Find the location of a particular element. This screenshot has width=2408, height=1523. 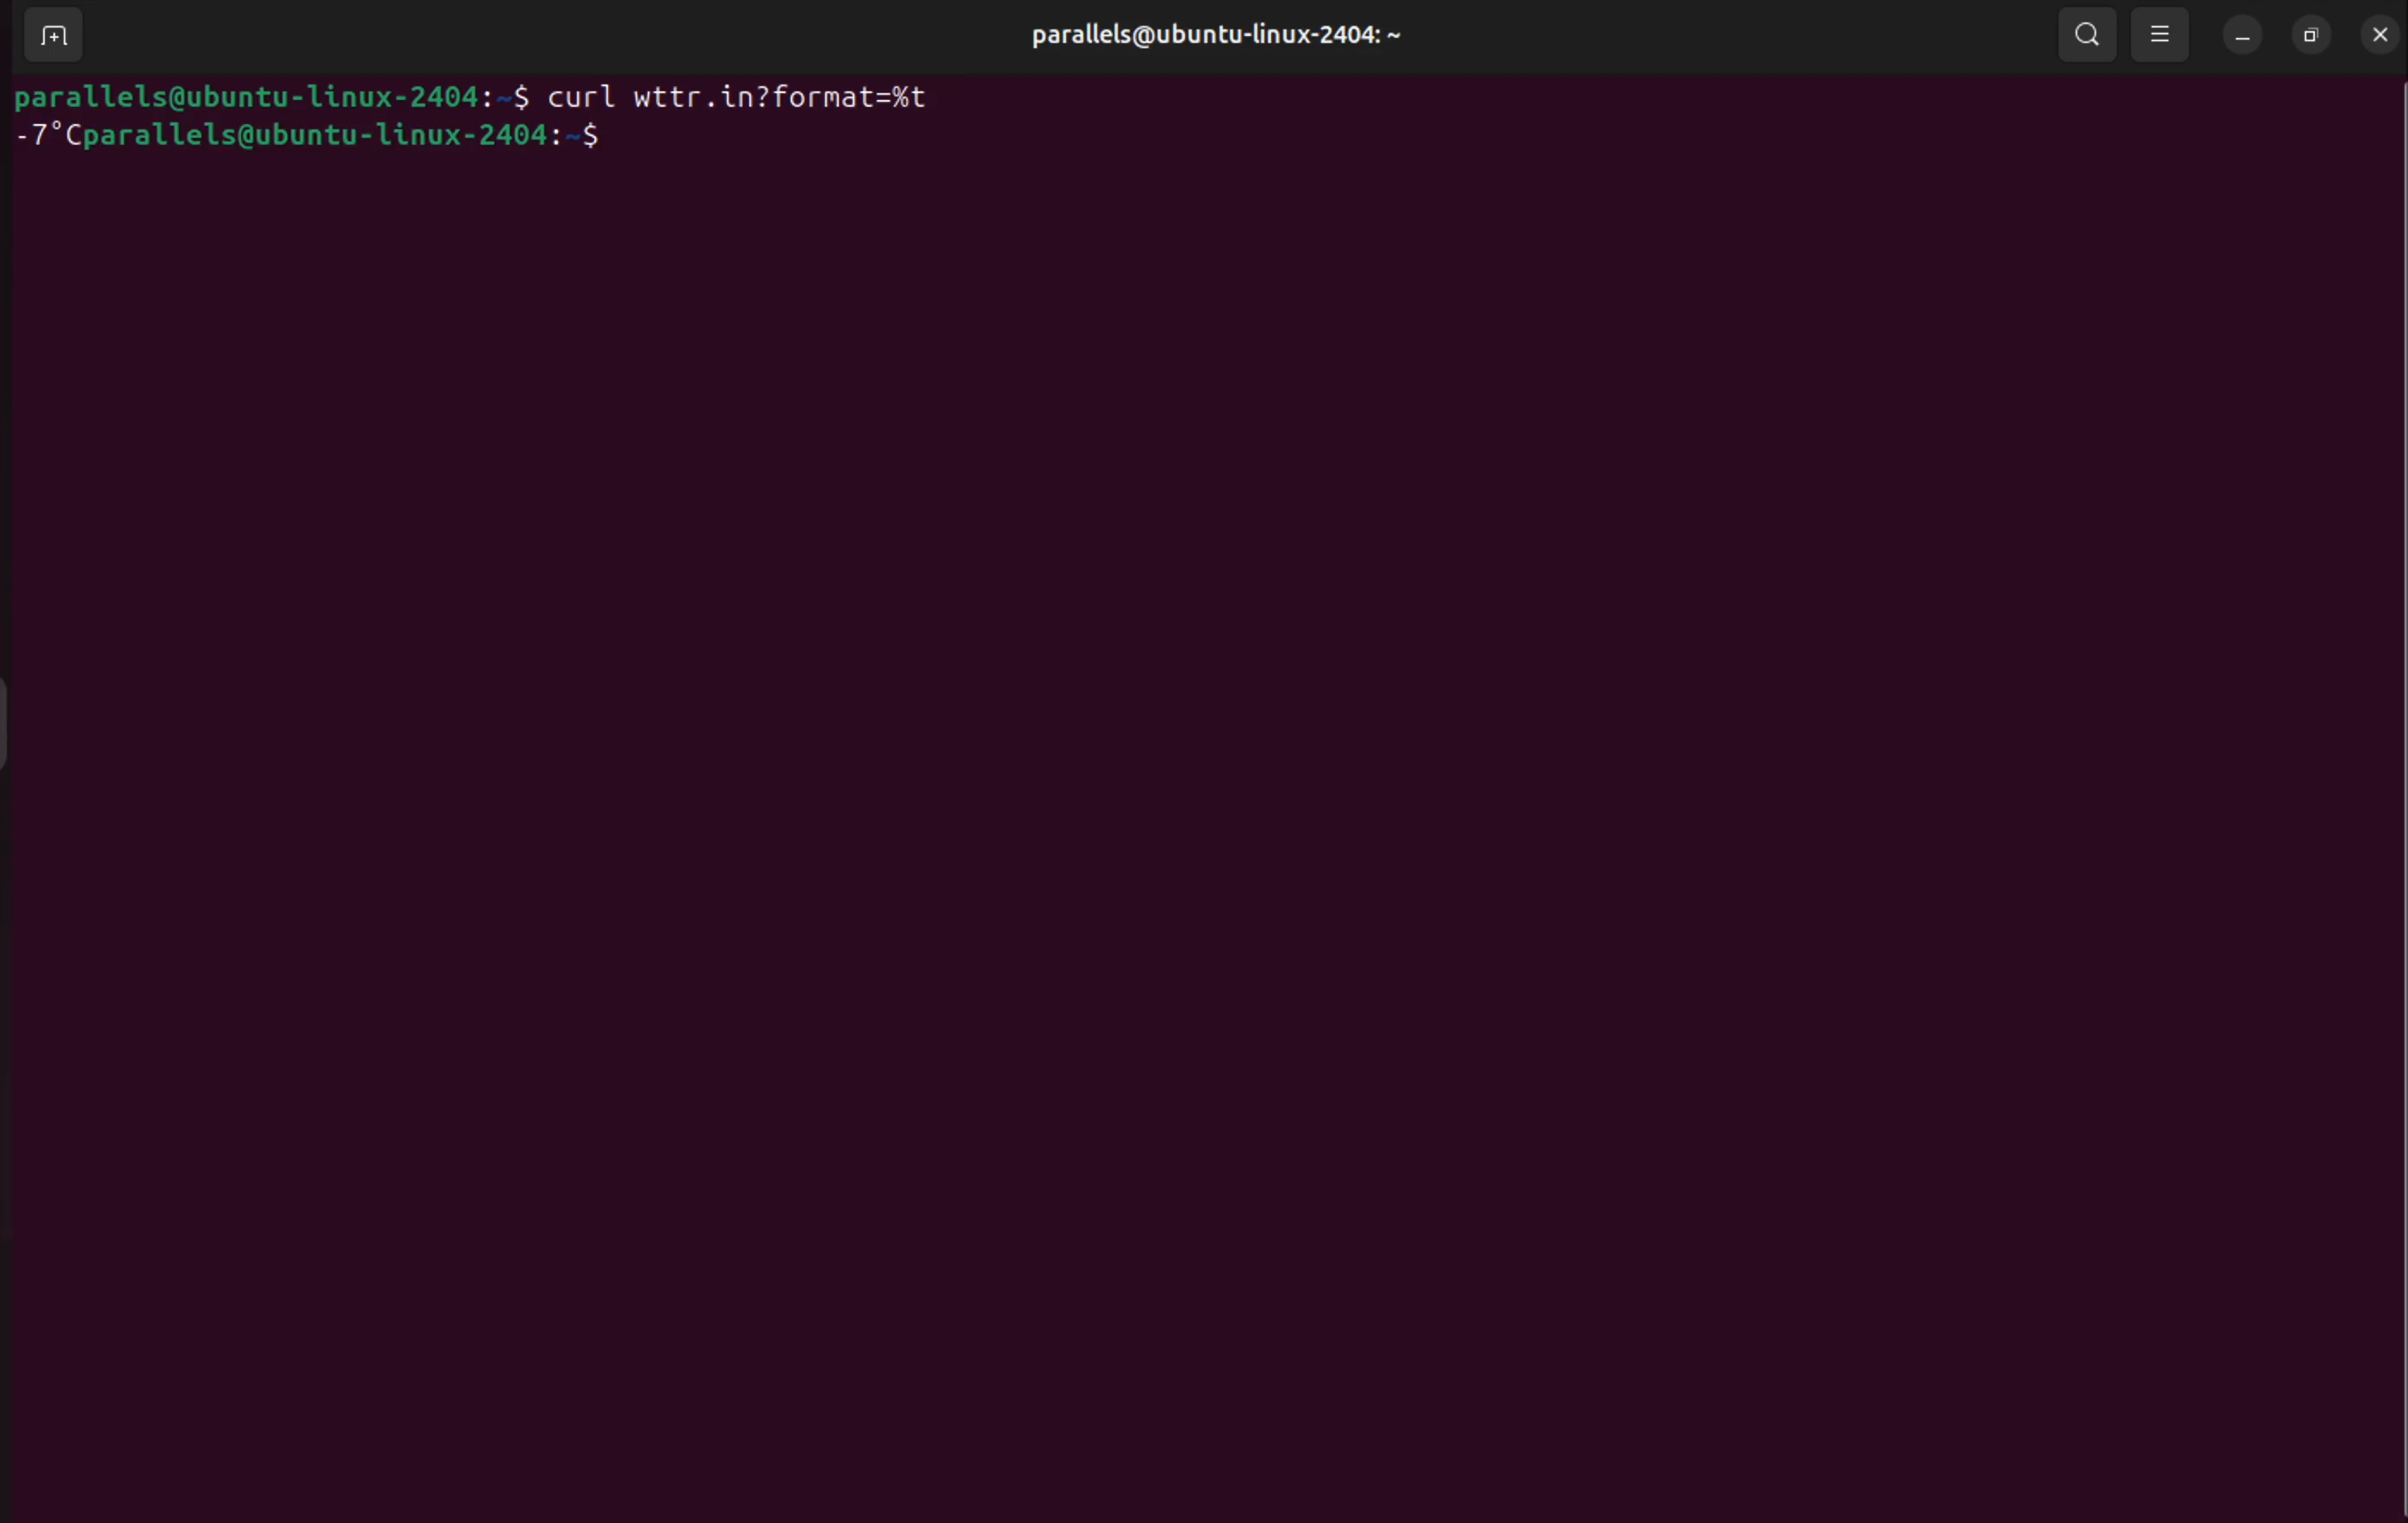

view options is located at coordinates (2160, 35).